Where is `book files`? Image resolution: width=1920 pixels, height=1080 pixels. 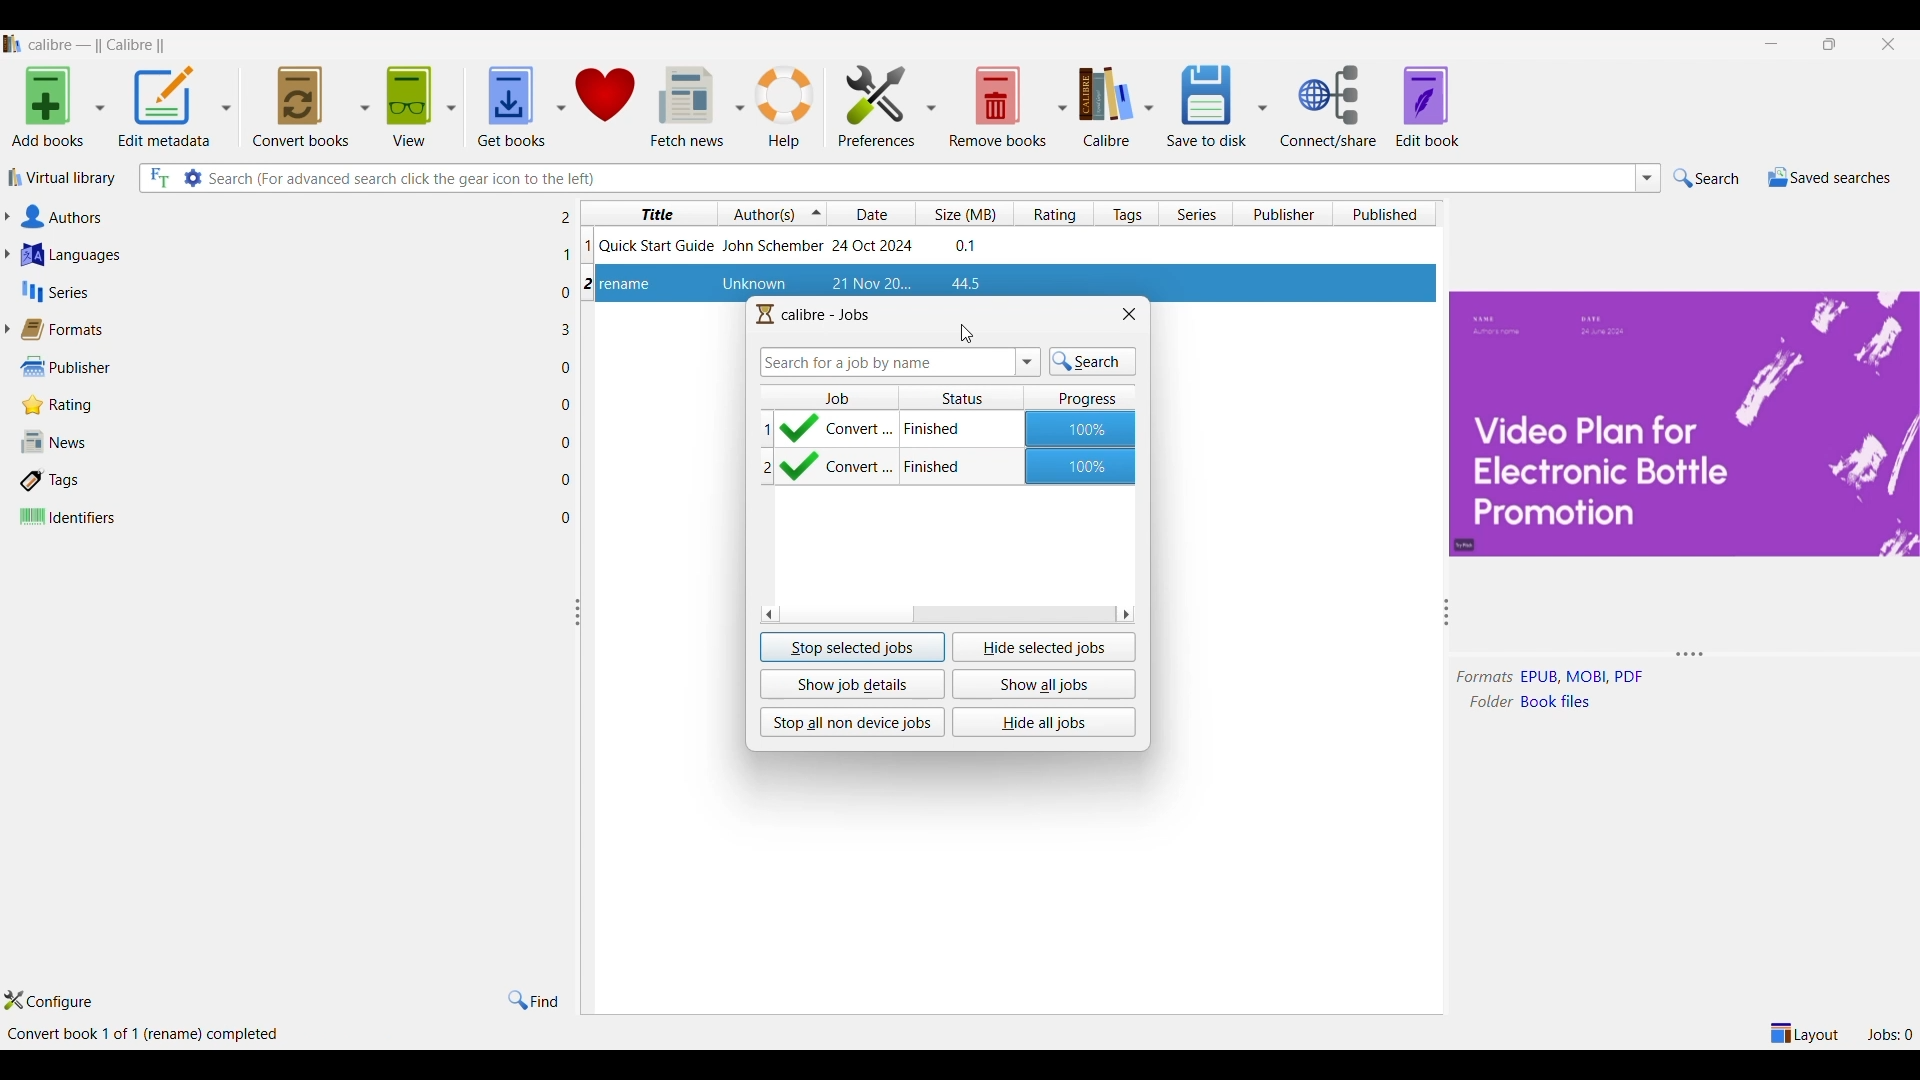 book files is located at coordinates (1561, 701).